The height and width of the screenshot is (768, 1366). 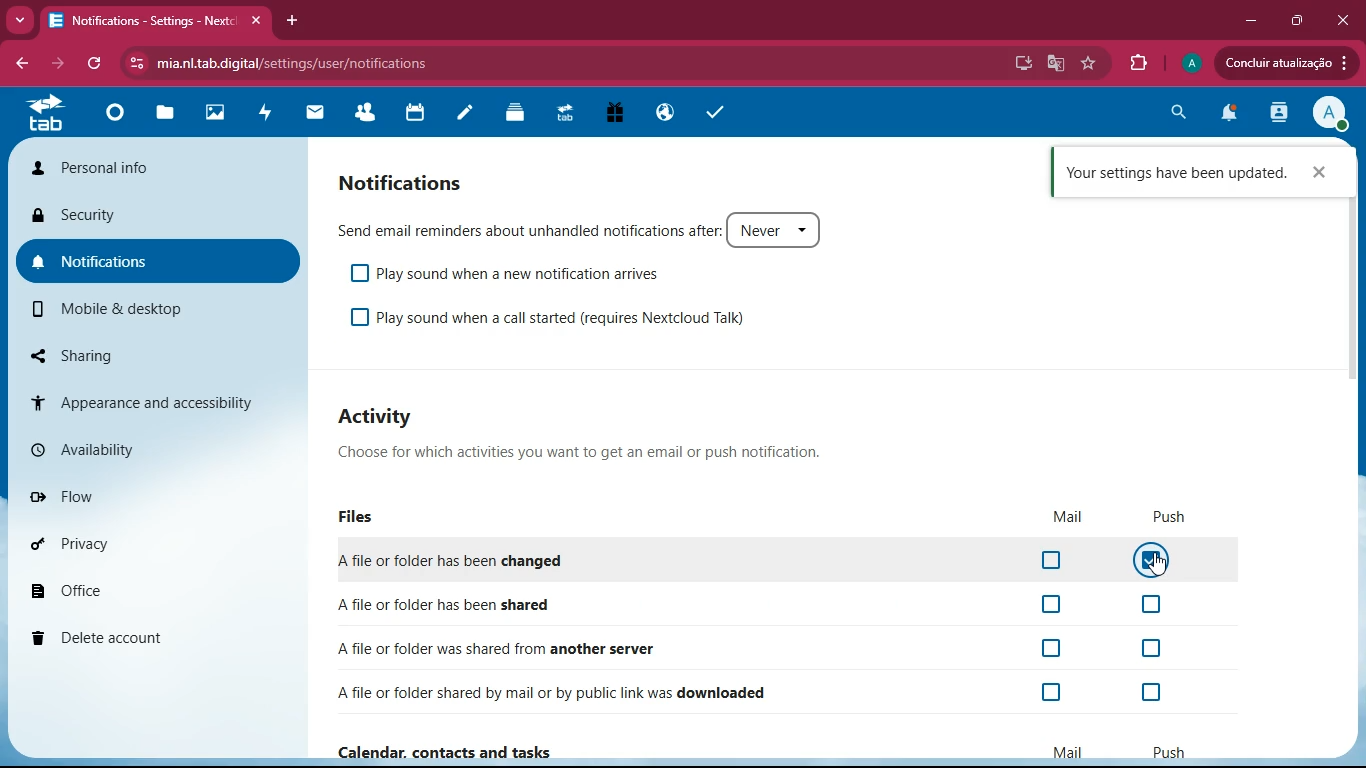 I want to click on update, so click(x=1287, y=64).